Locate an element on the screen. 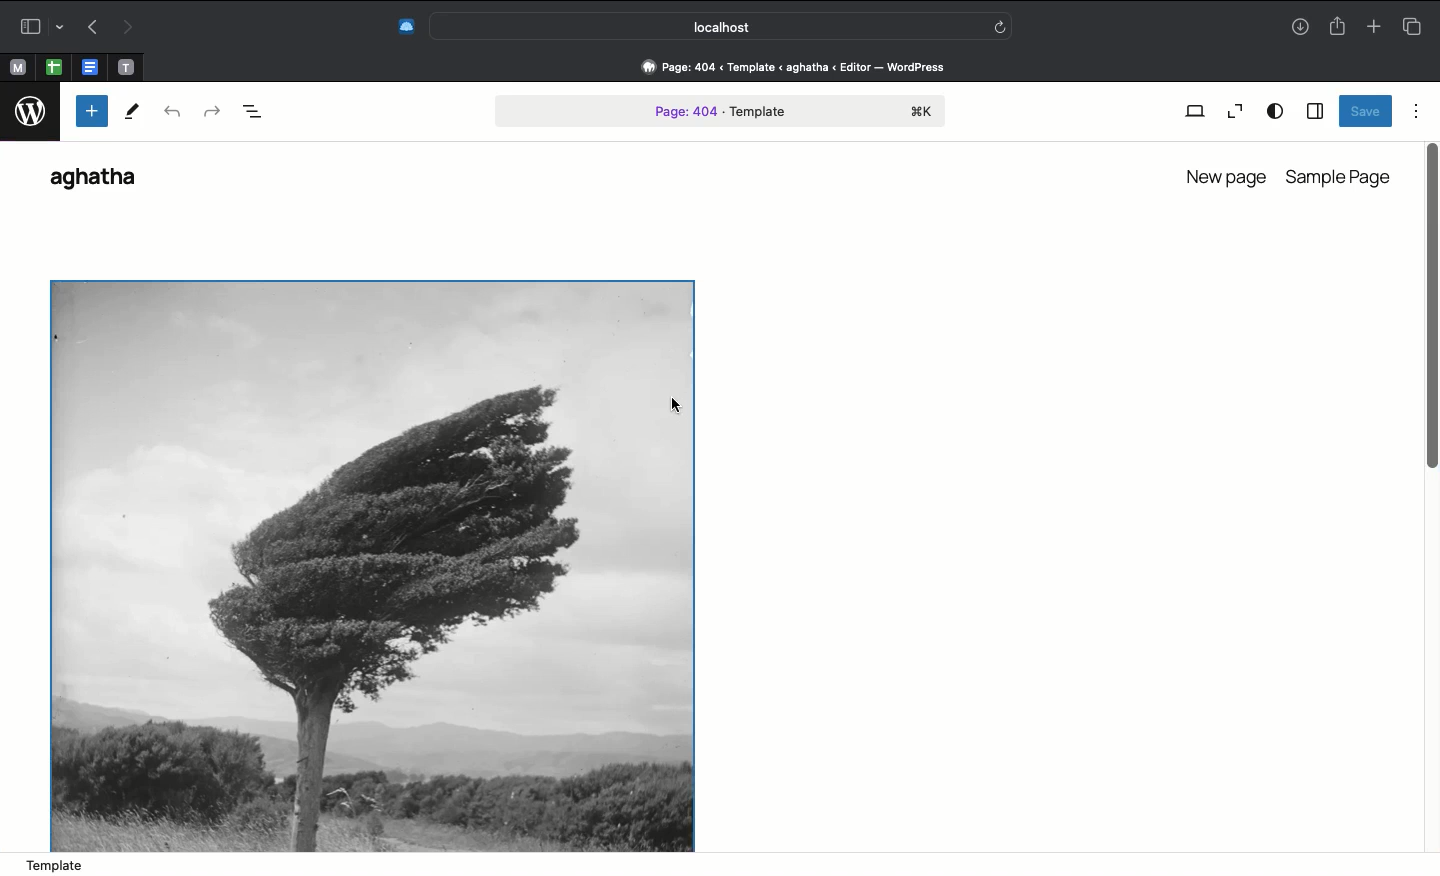  open tab, google docs is located at coordinates (88, 68).